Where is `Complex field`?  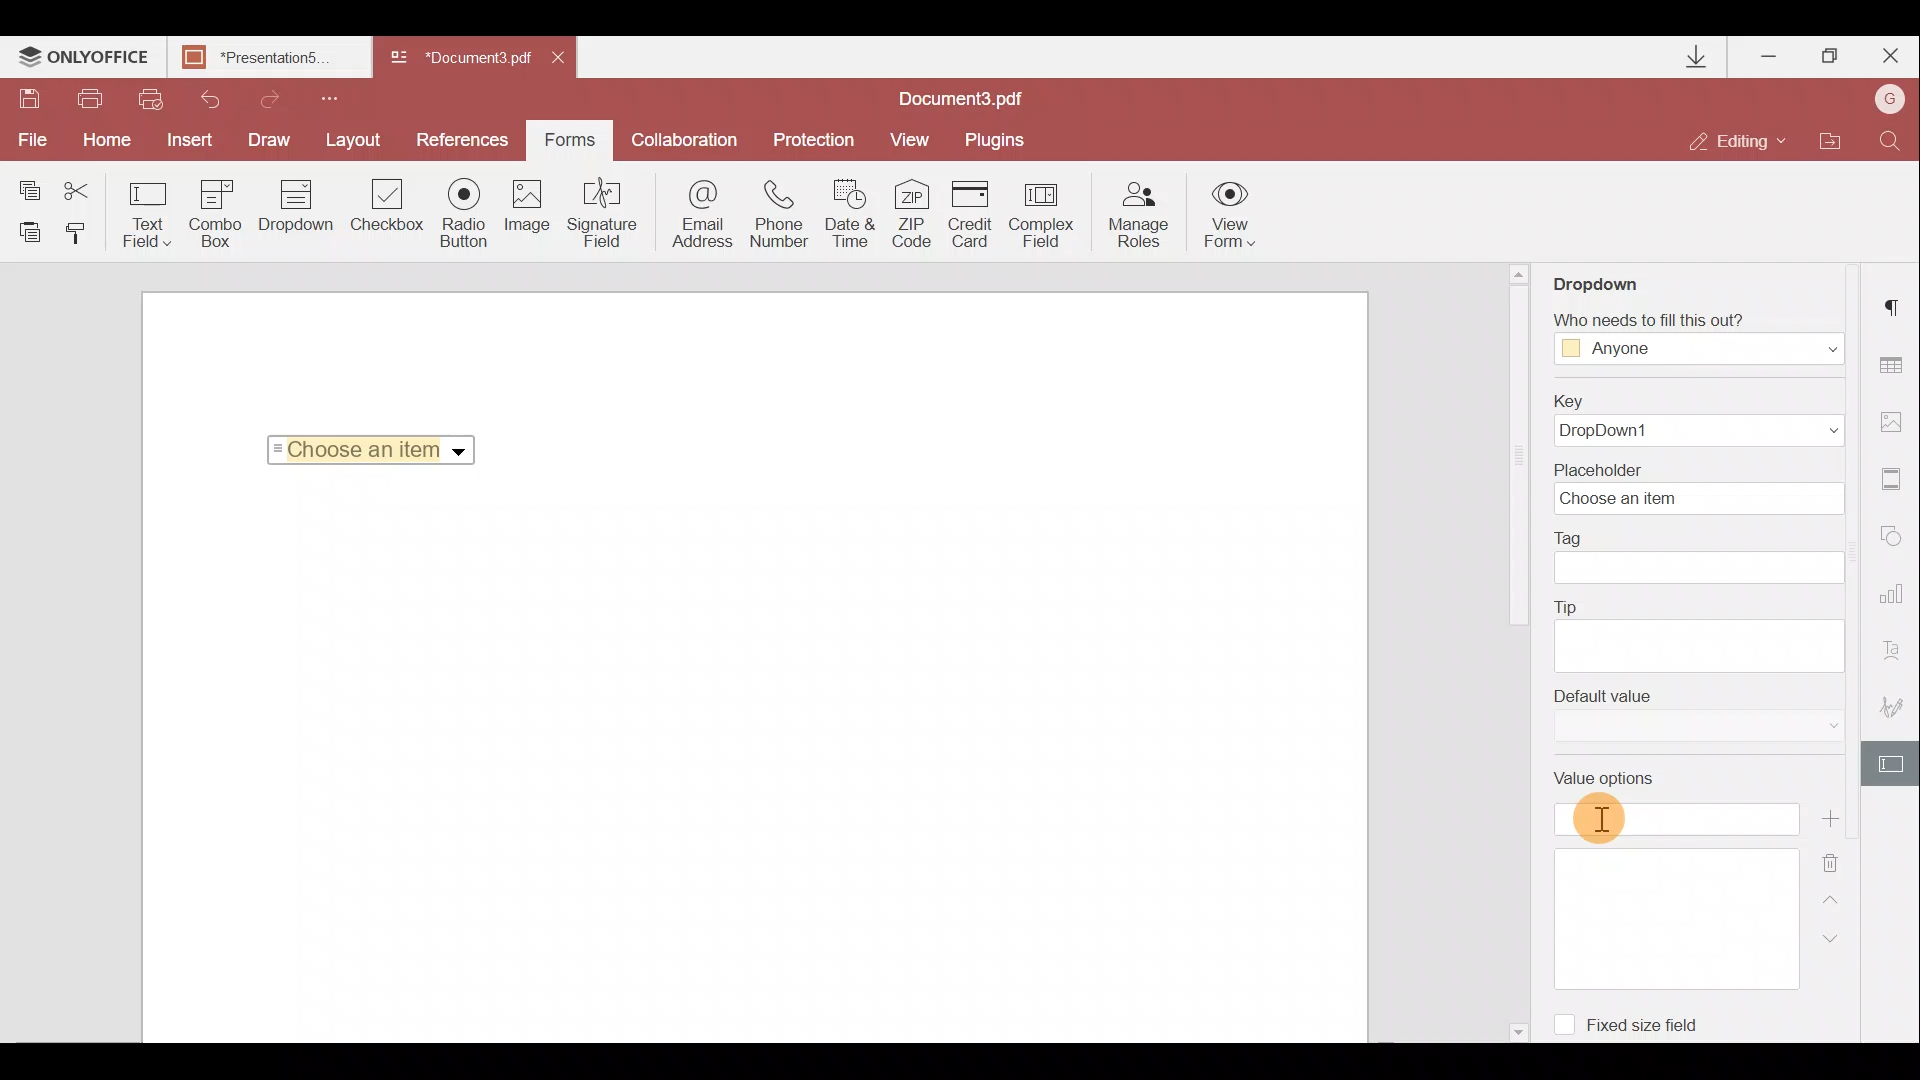
Complex field is located at coordinates (1044, 214).